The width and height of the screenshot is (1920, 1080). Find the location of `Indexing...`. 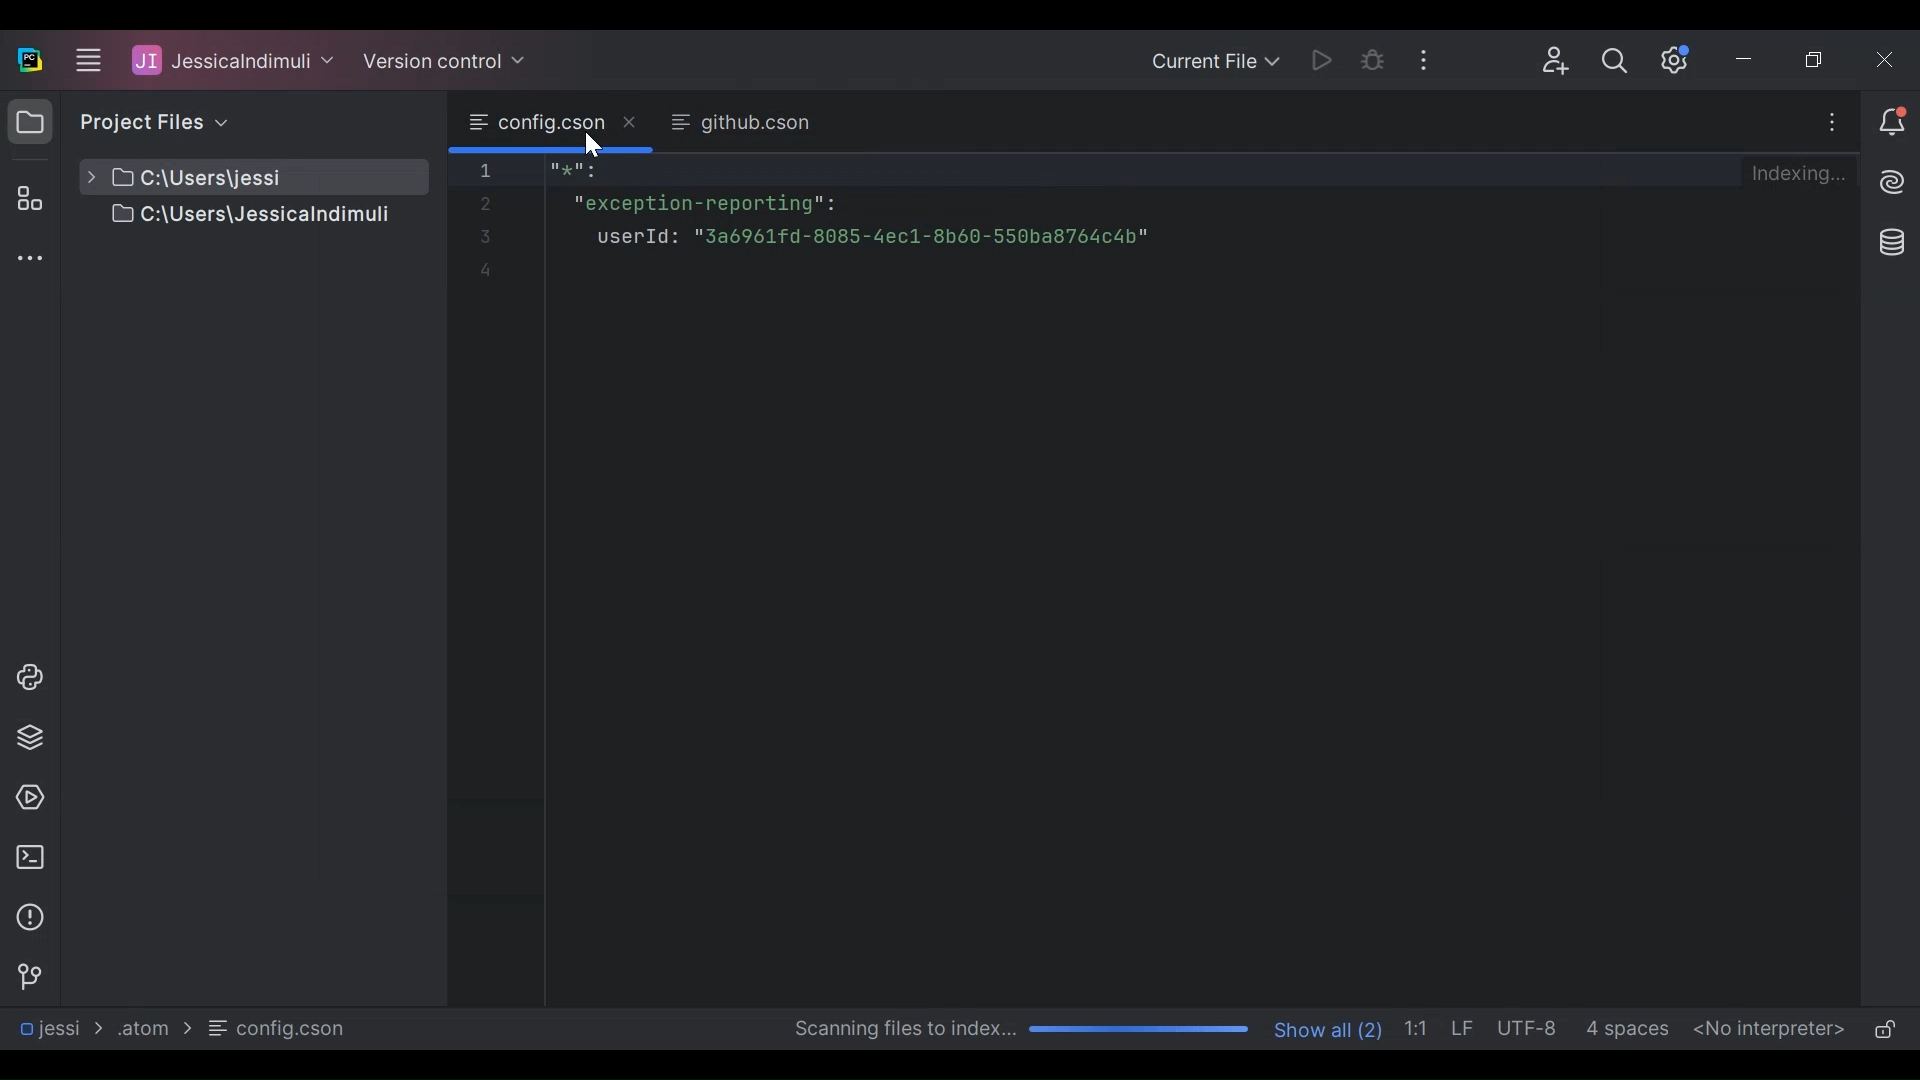

Indexing... is located at coordinates (1804, 174).